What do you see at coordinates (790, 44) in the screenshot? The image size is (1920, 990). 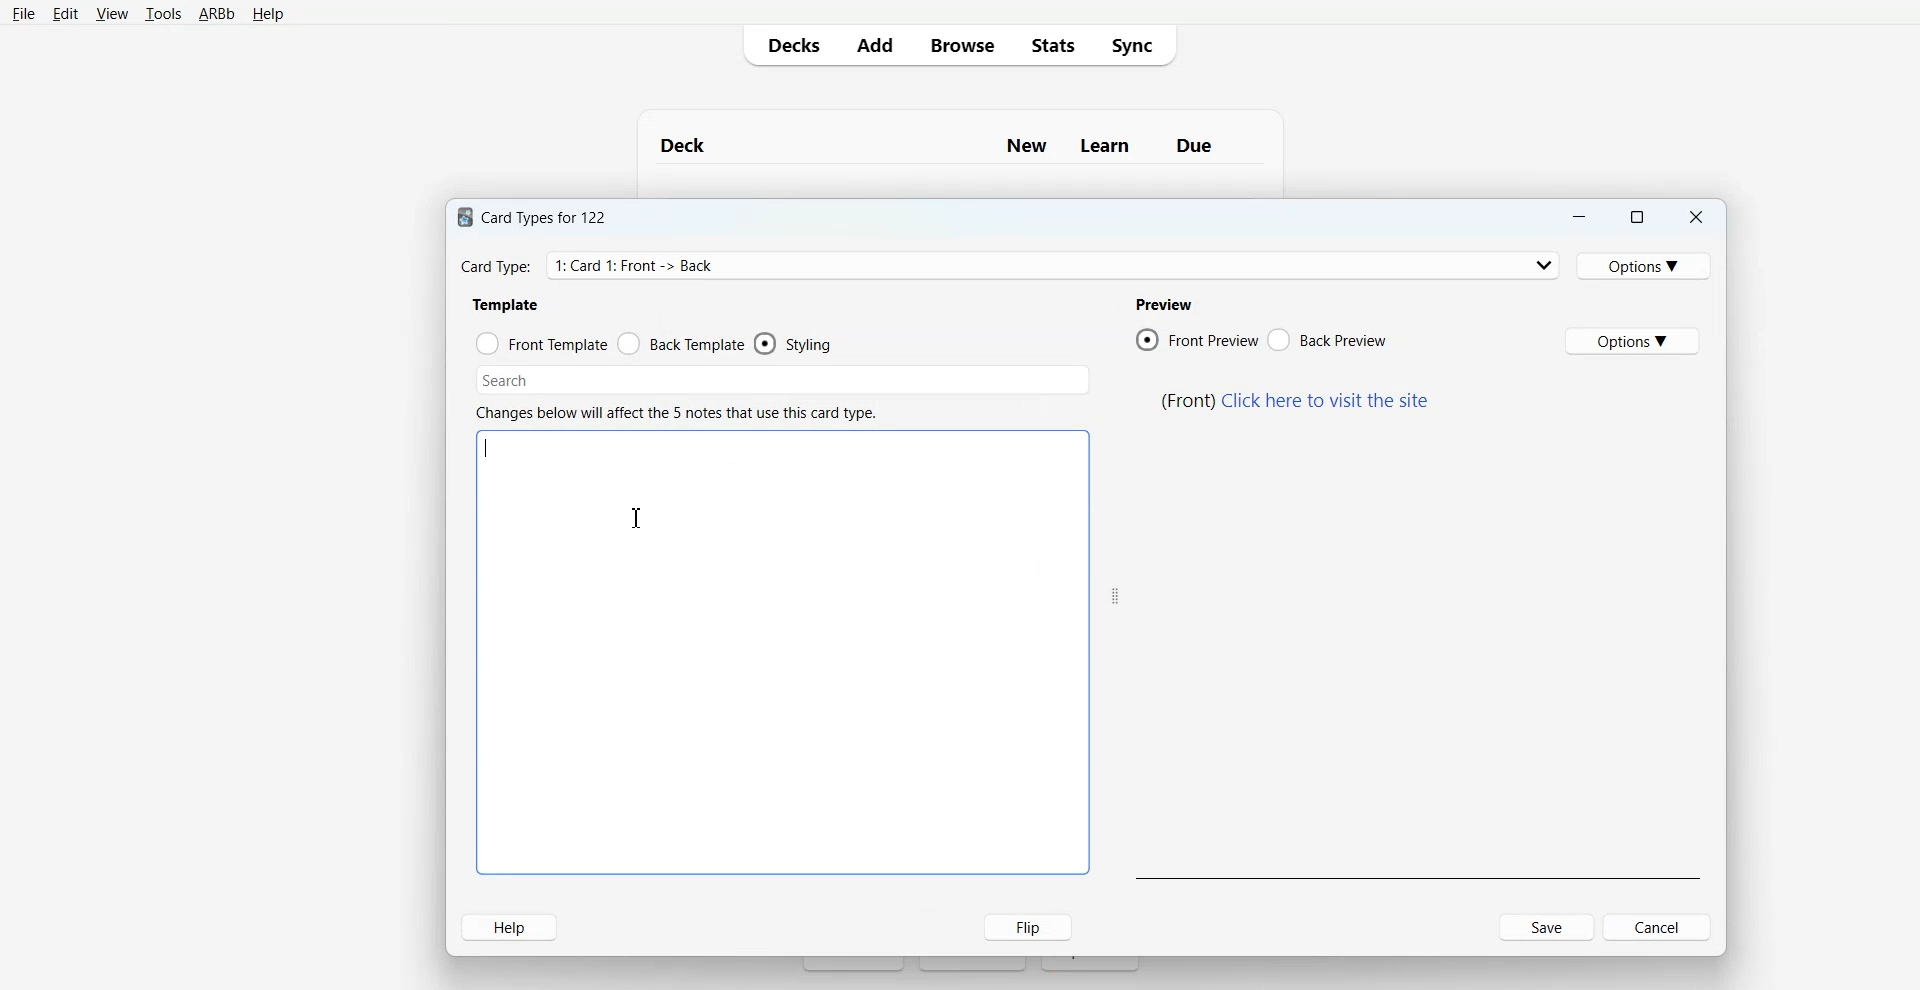 I see `Decks ` at bounding box center [790, 44].